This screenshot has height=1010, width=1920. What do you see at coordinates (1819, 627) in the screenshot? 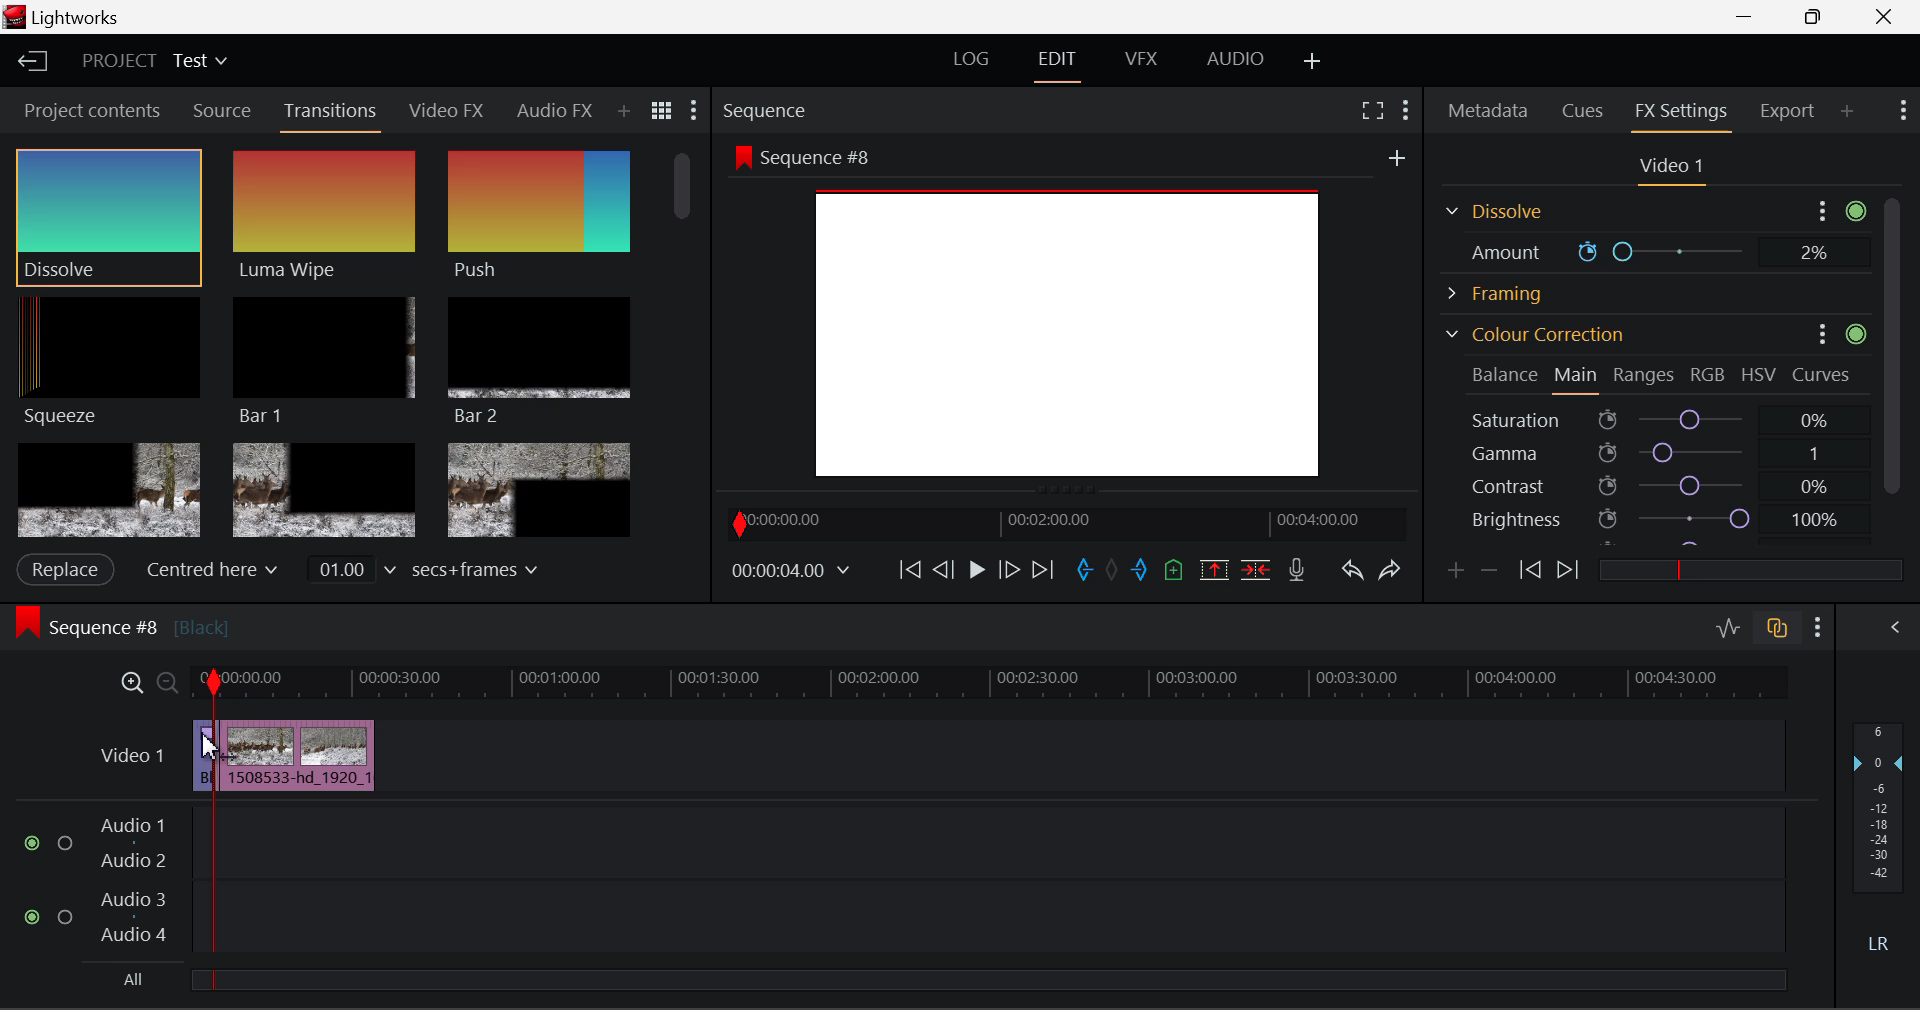
I see `Show Settings` at bounding box center [1819, 627].